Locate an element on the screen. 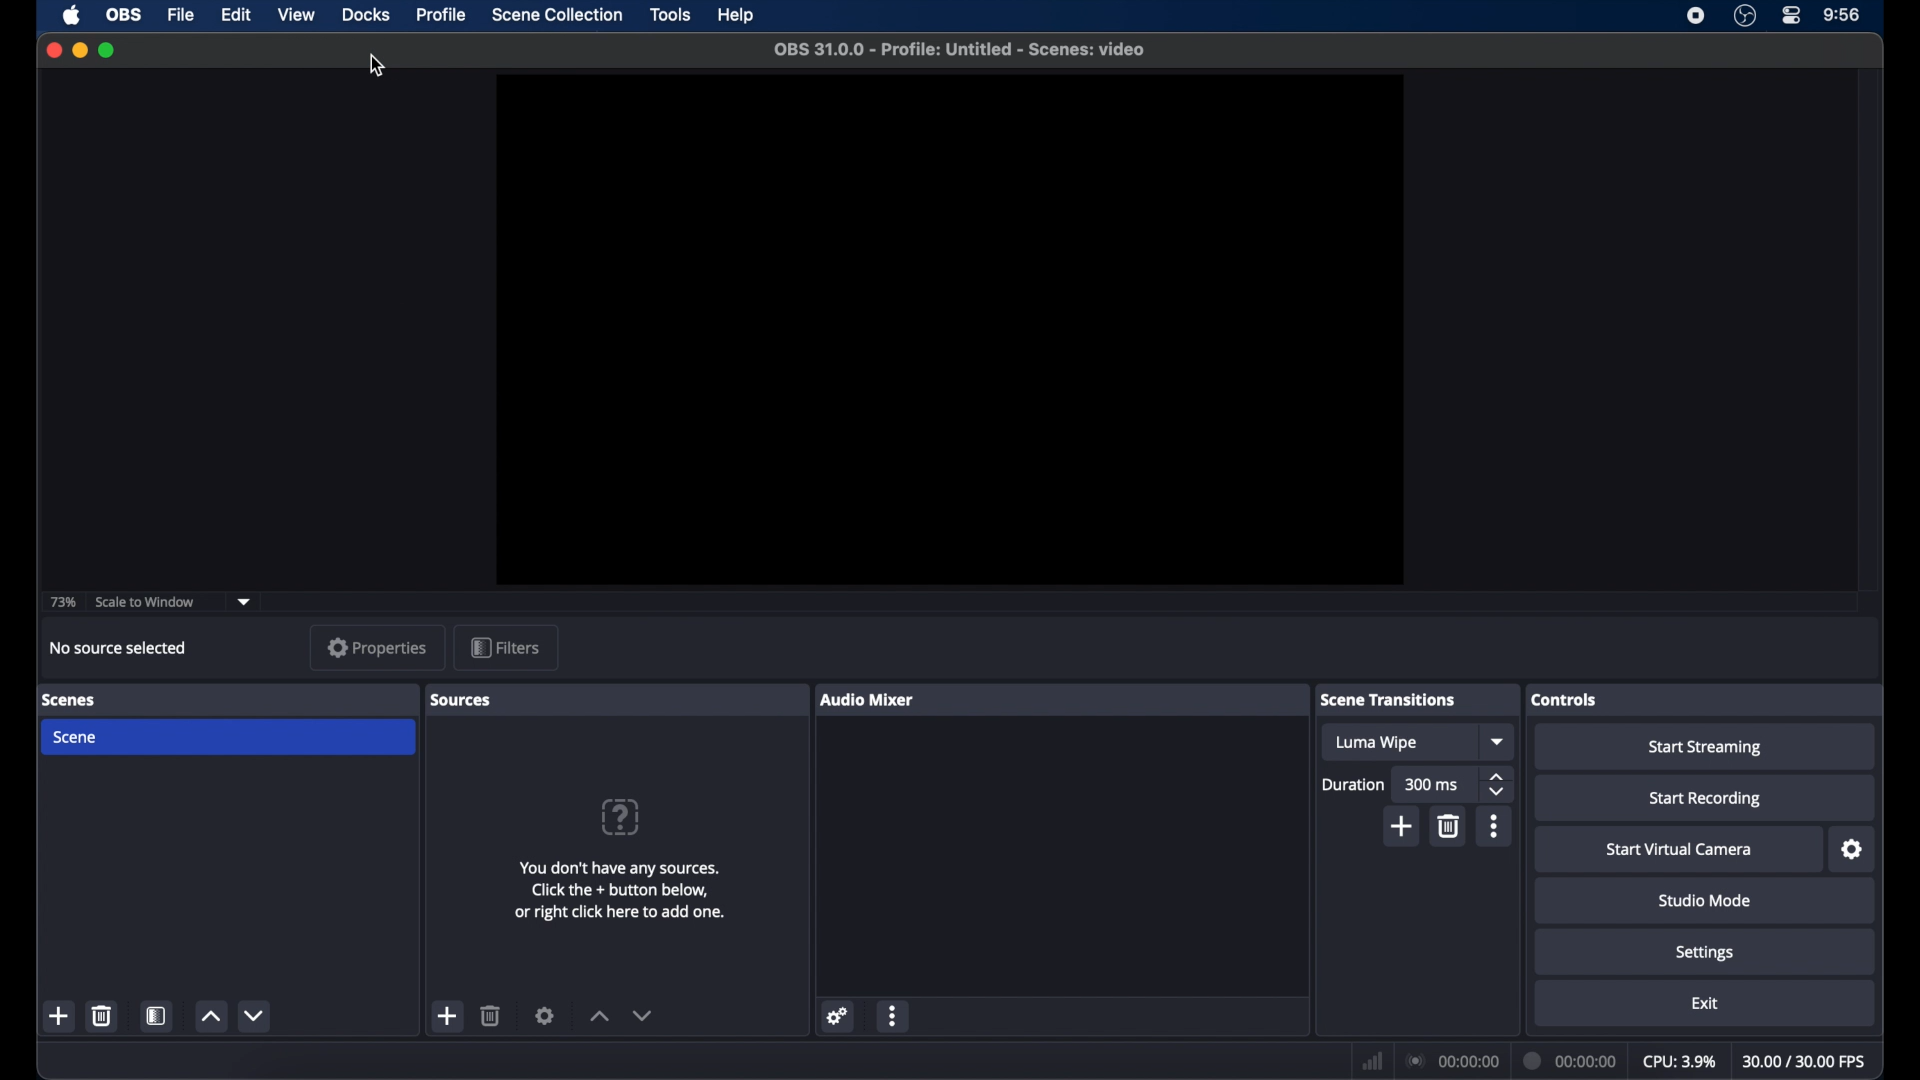 The width and height of the screenshot is (1920, 1080). scene transitions is located at coordinates (1404, 700).